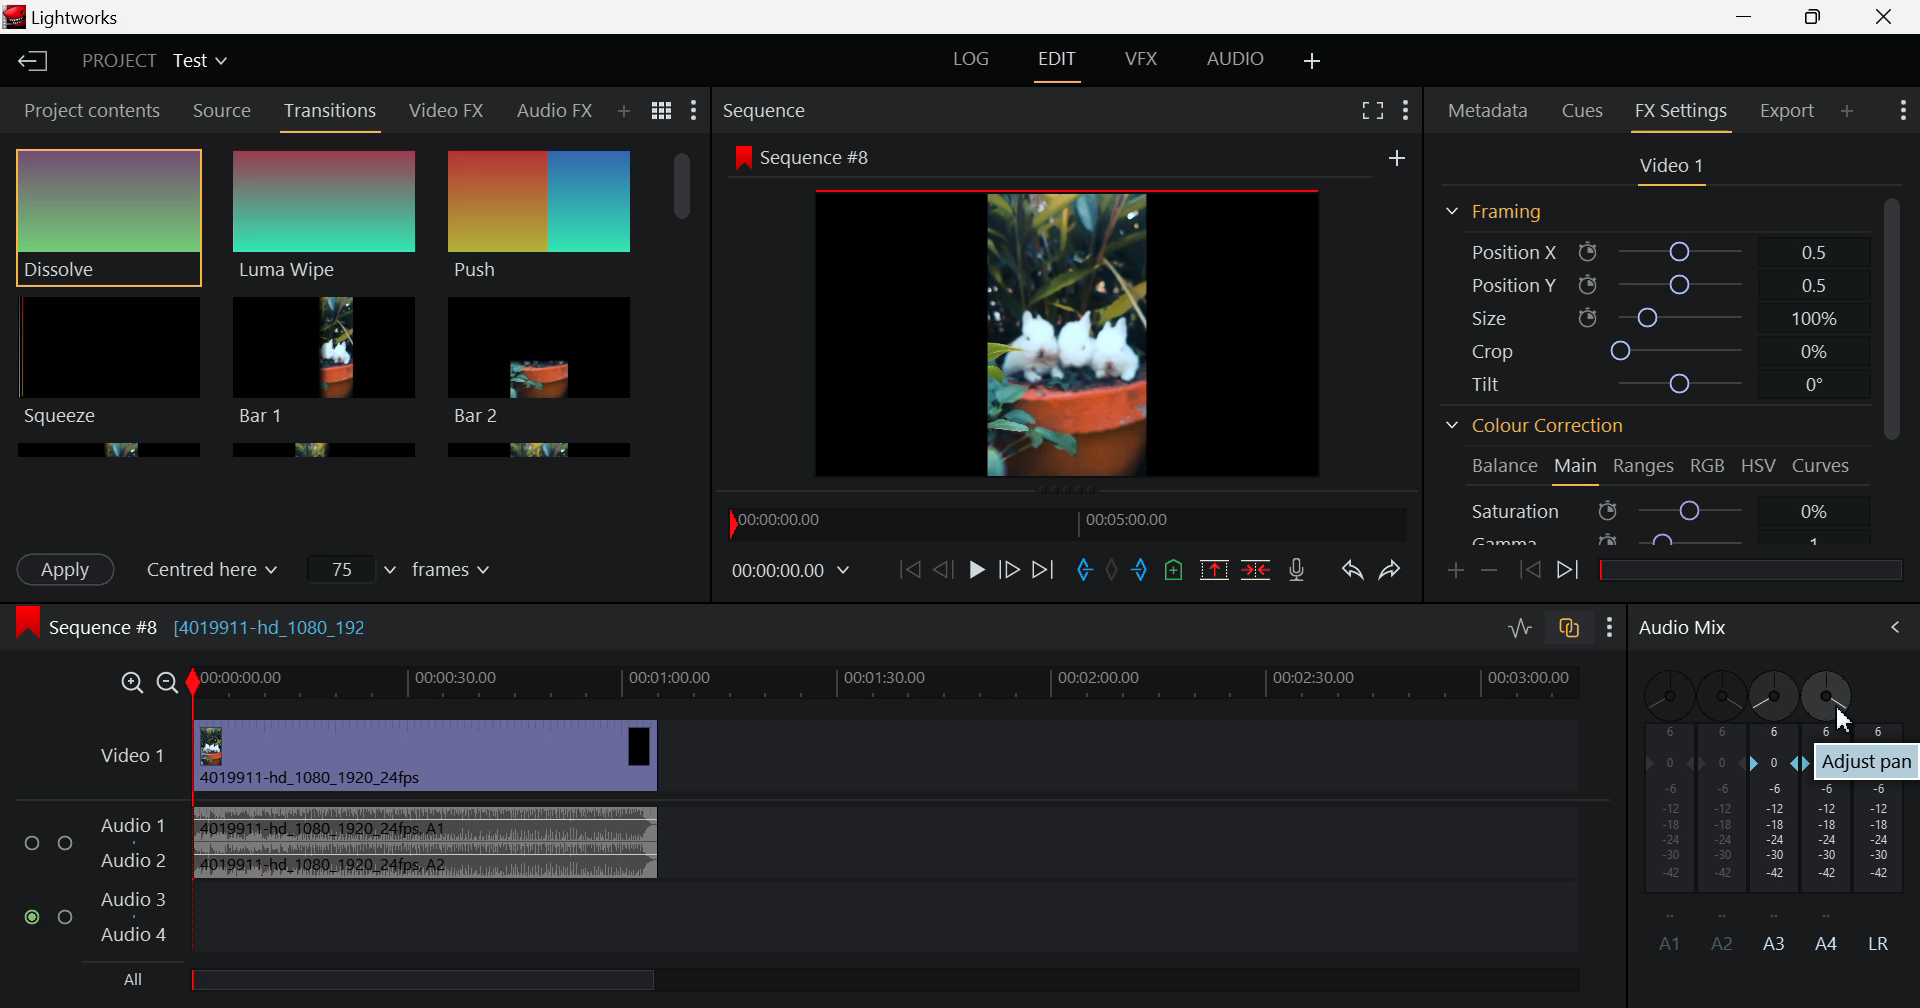 The image size is (1920, 1008). Describe the element at coordinates (1710, 466) in the screenshot. I see `RGB` at that location.